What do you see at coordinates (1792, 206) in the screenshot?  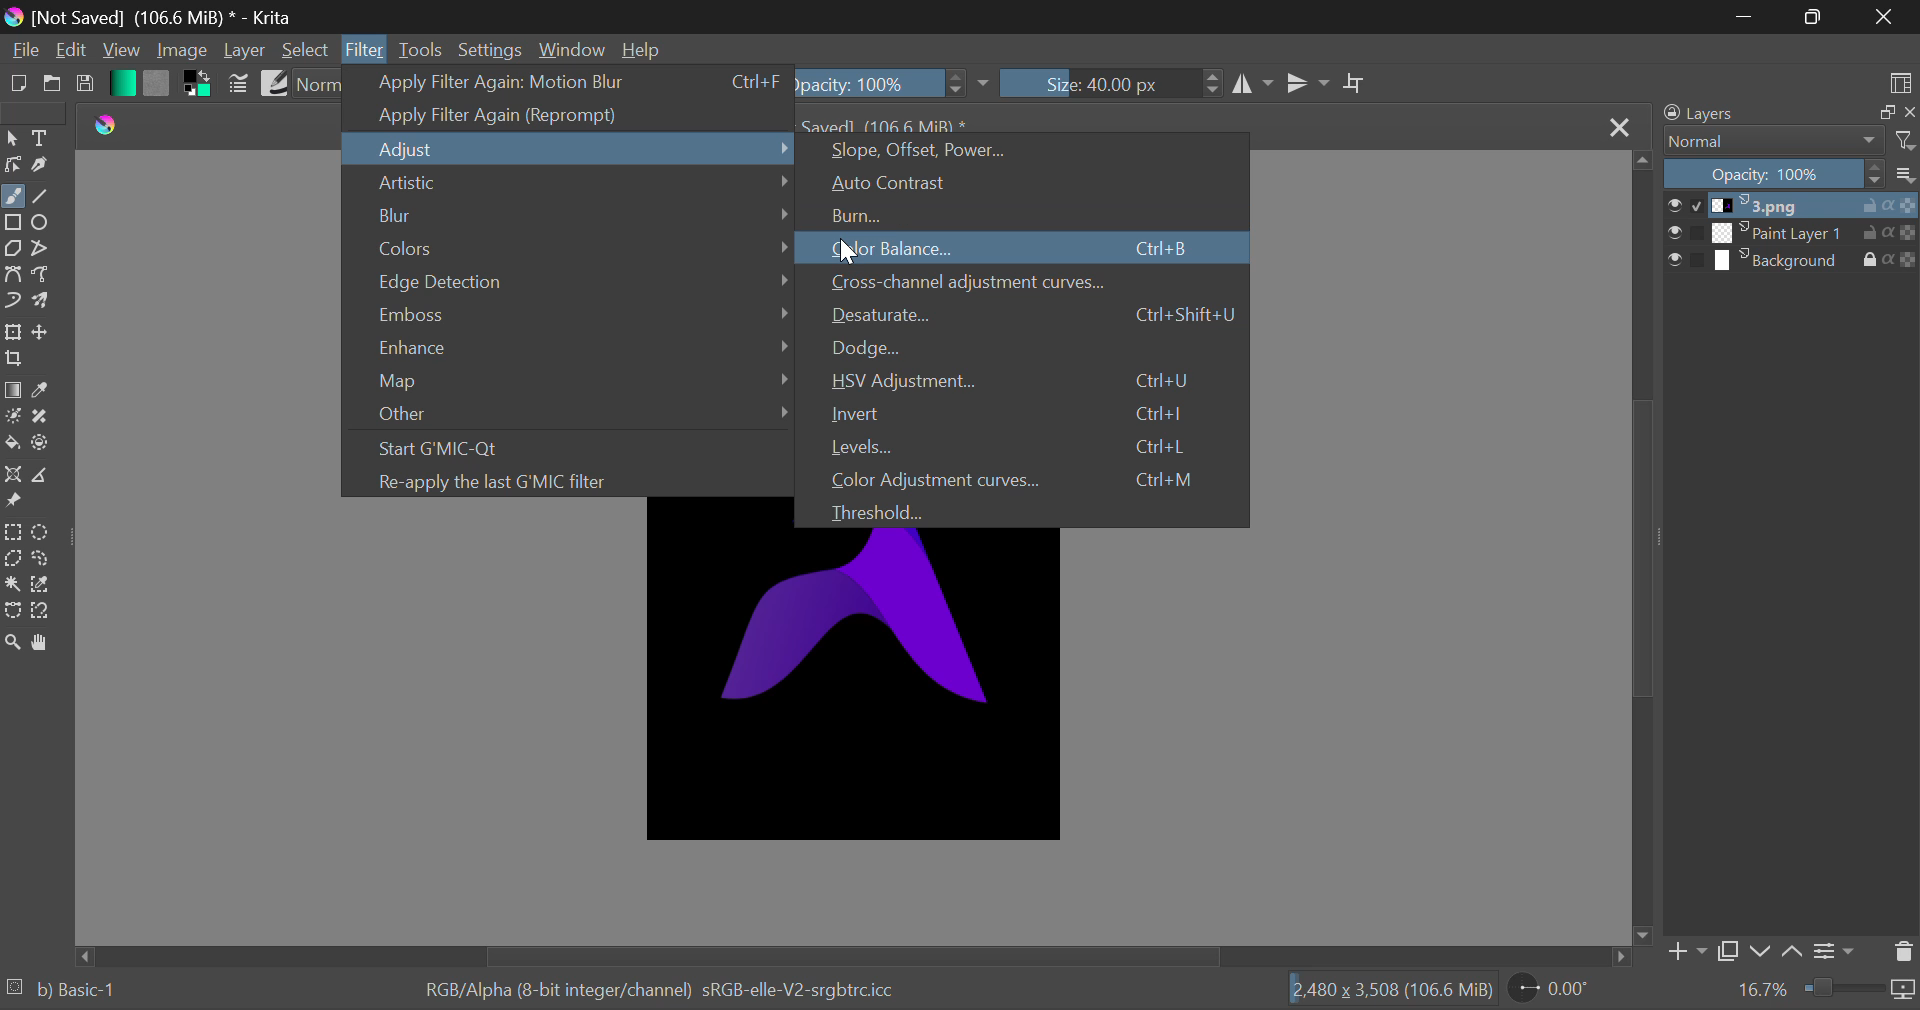 I see `1.png` at bounding box center [1792, 206].